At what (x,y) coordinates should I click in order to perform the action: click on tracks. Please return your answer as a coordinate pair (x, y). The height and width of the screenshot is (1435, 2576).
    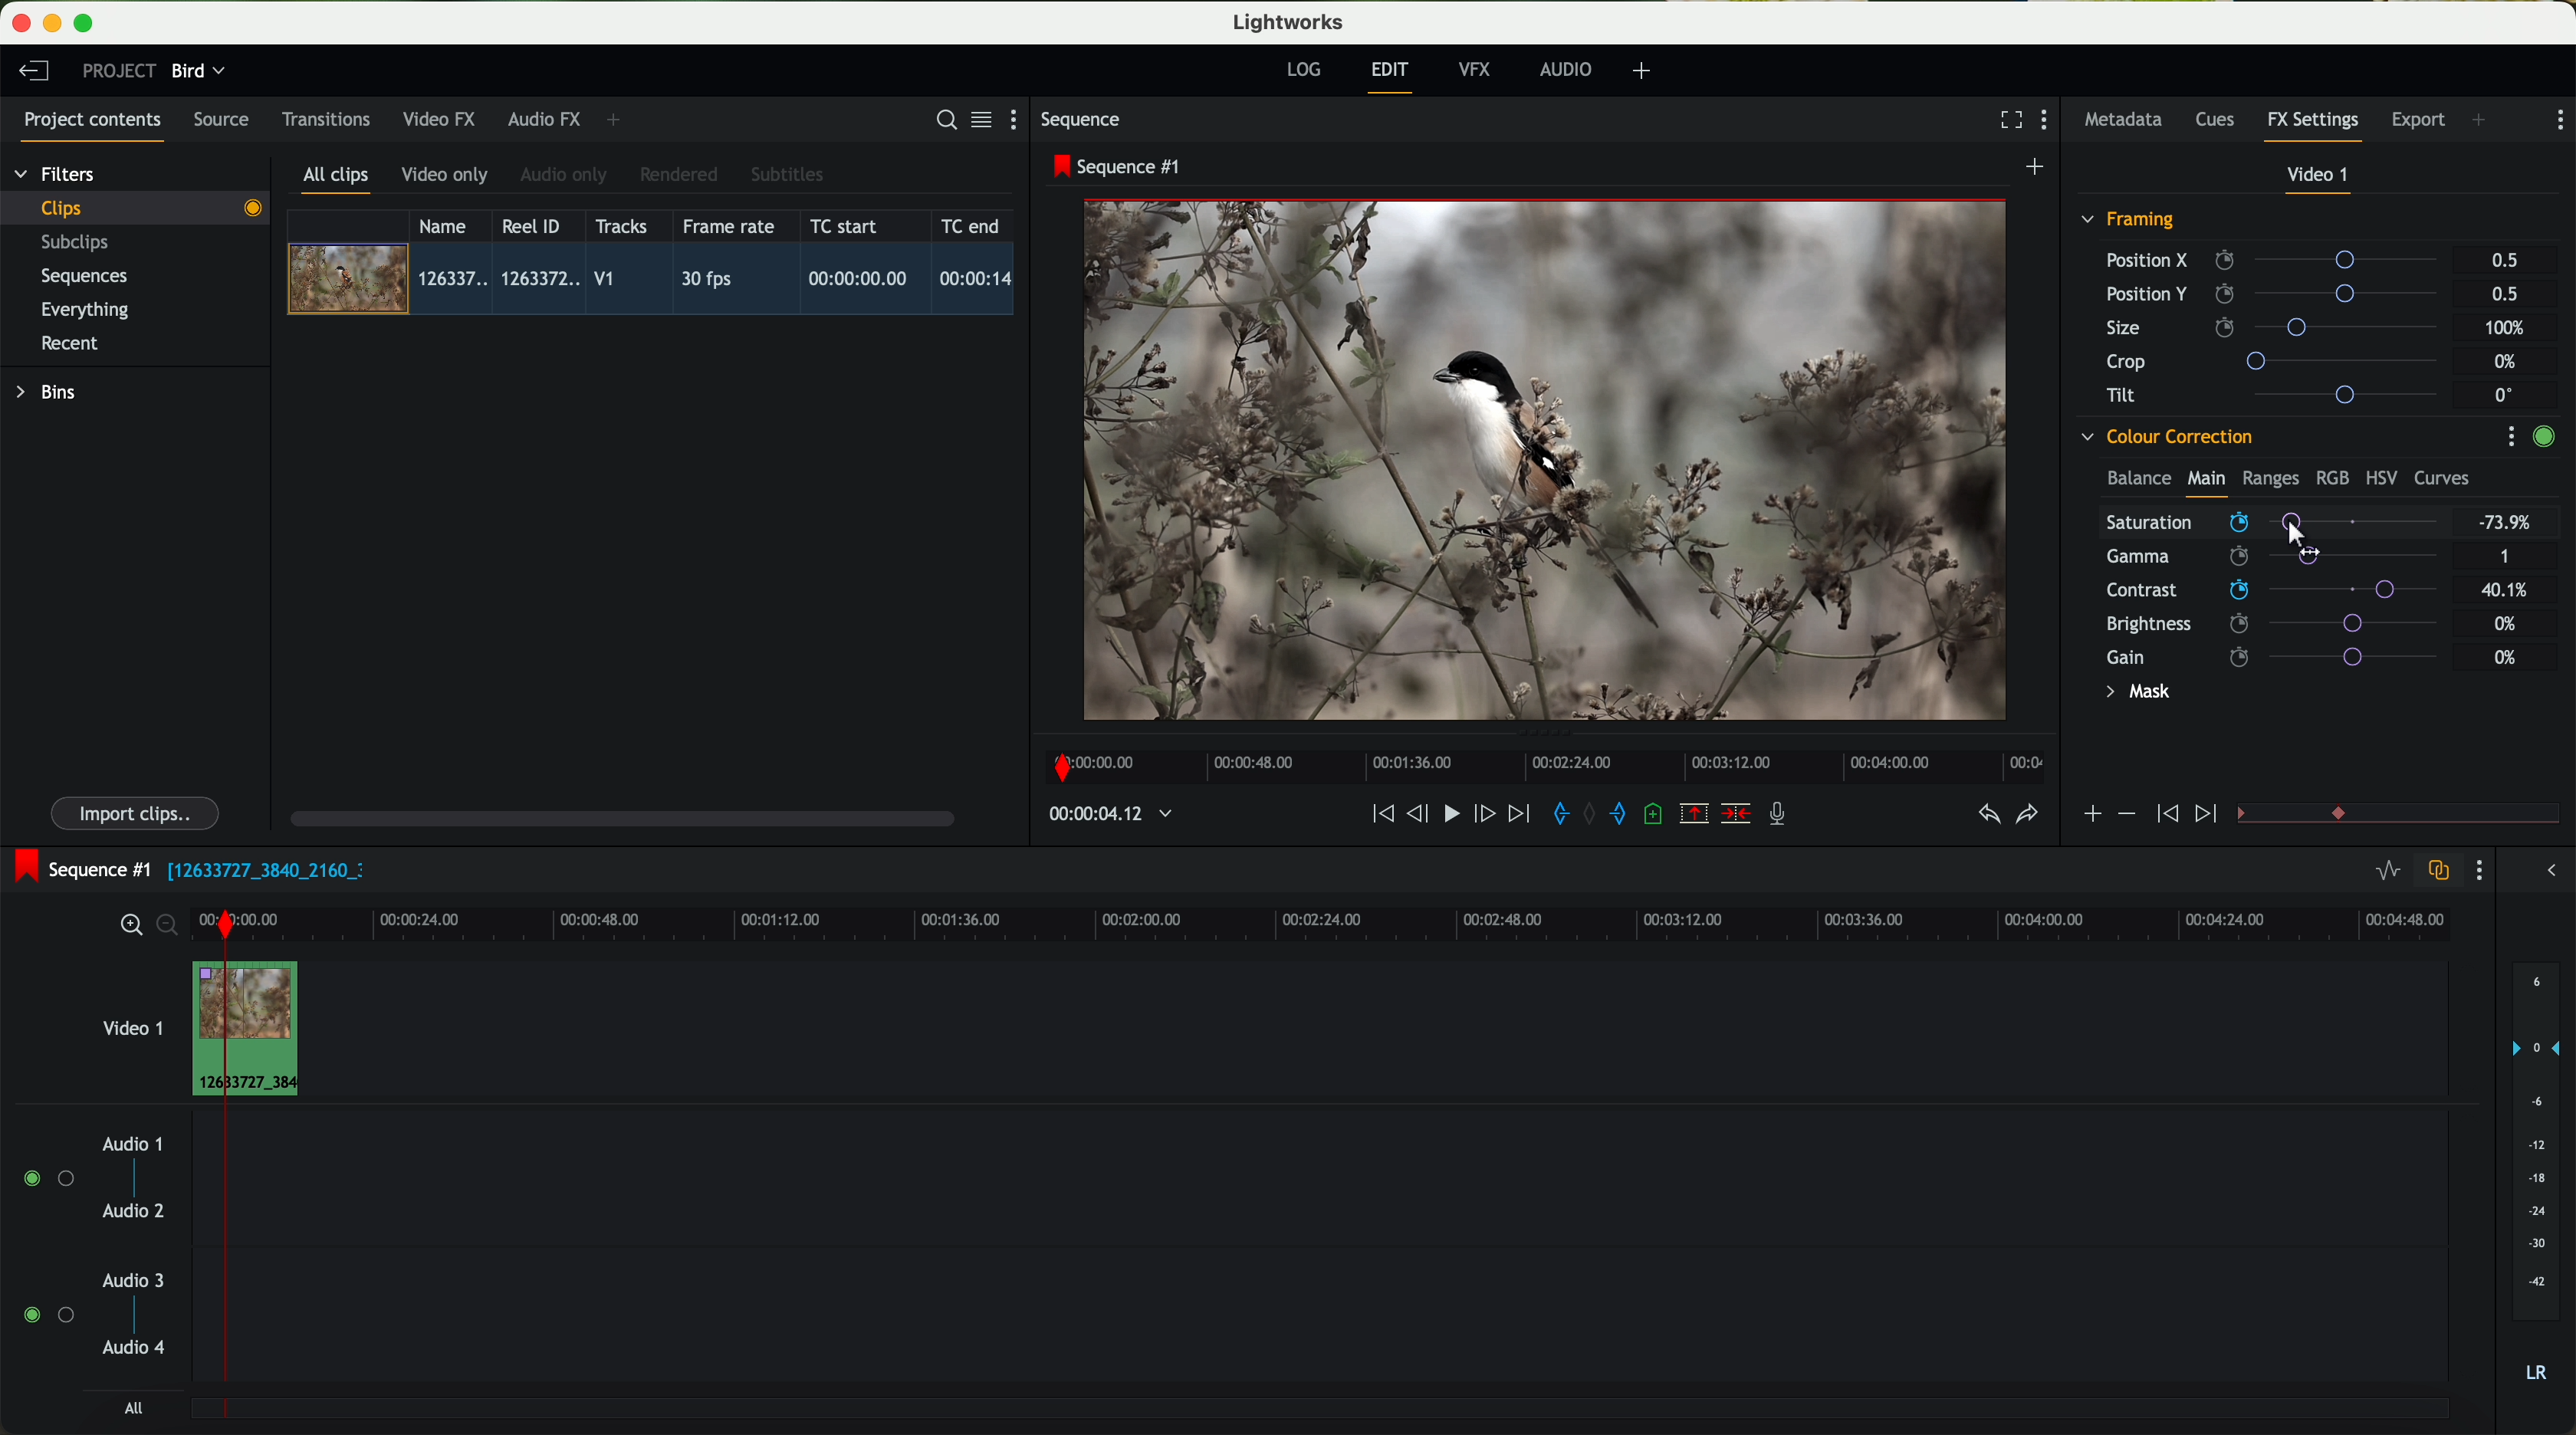
    Looking at the image, I should click on (618, 227).